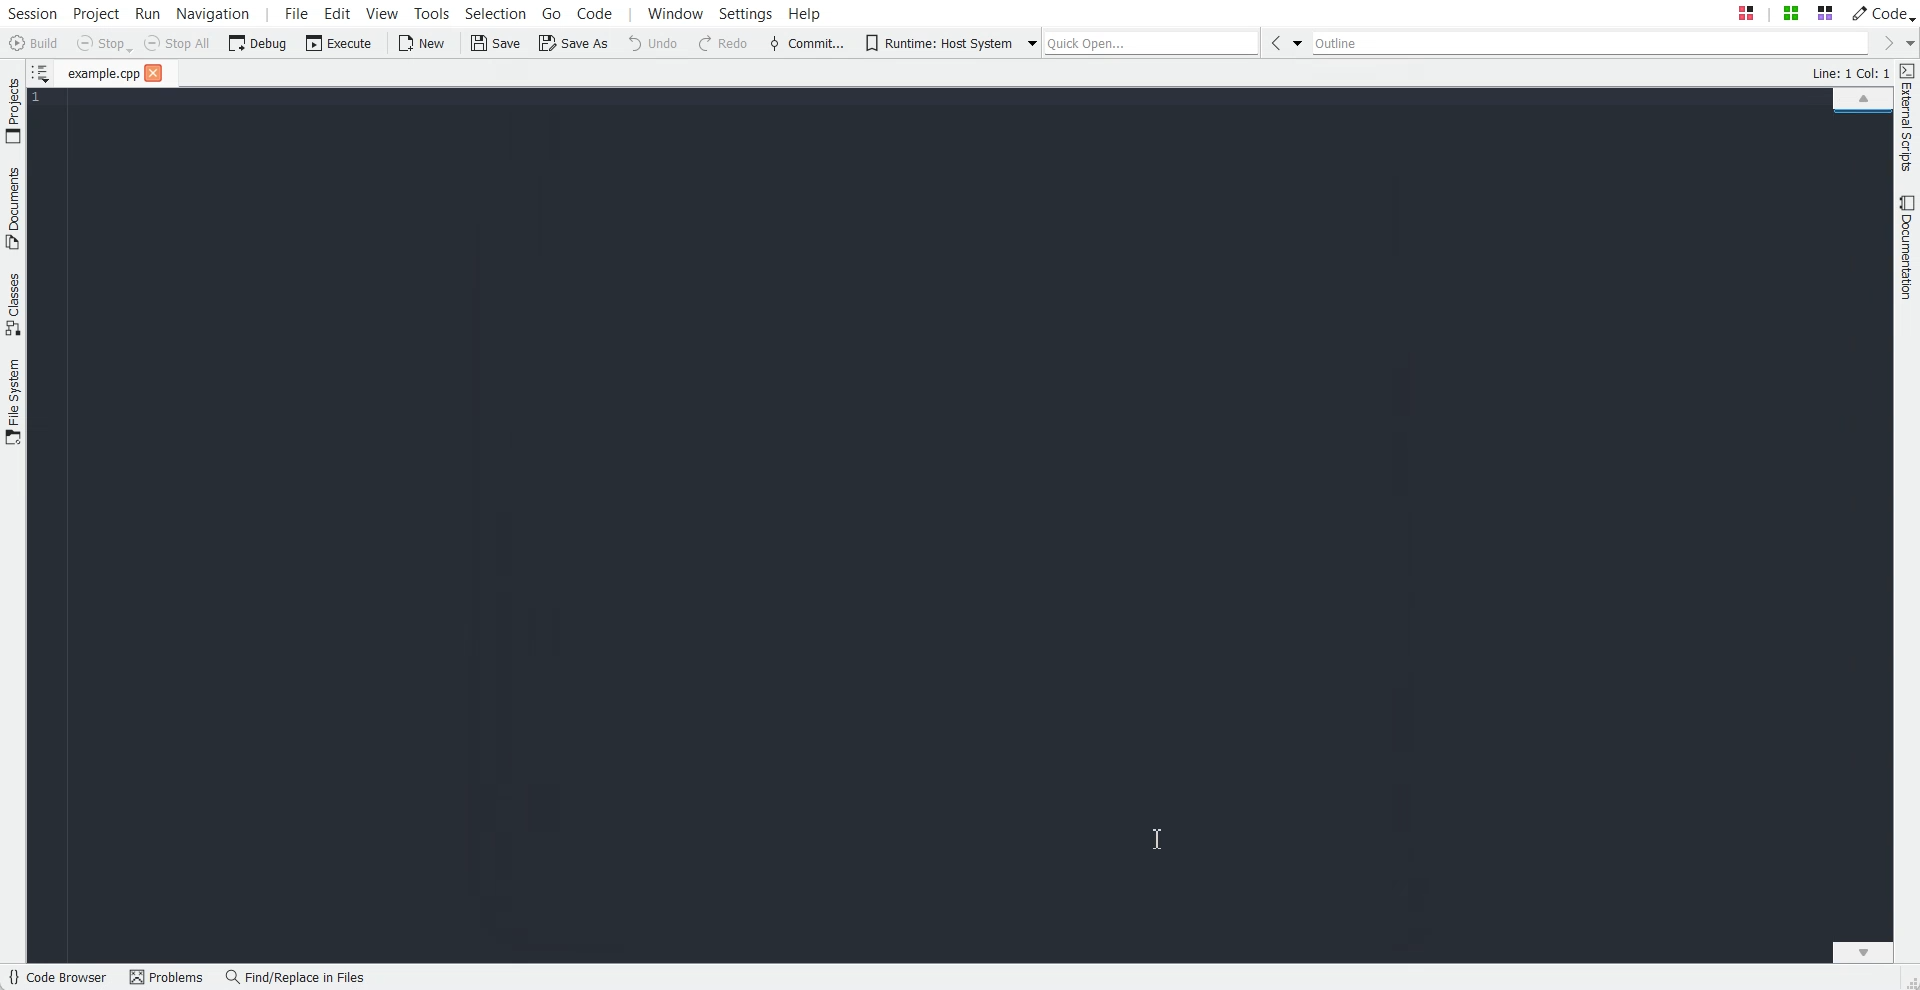  What do you see at coordinates (1908, 118) in the screenshot?
I see `External Scripts` at bounding box center [1908, 118].